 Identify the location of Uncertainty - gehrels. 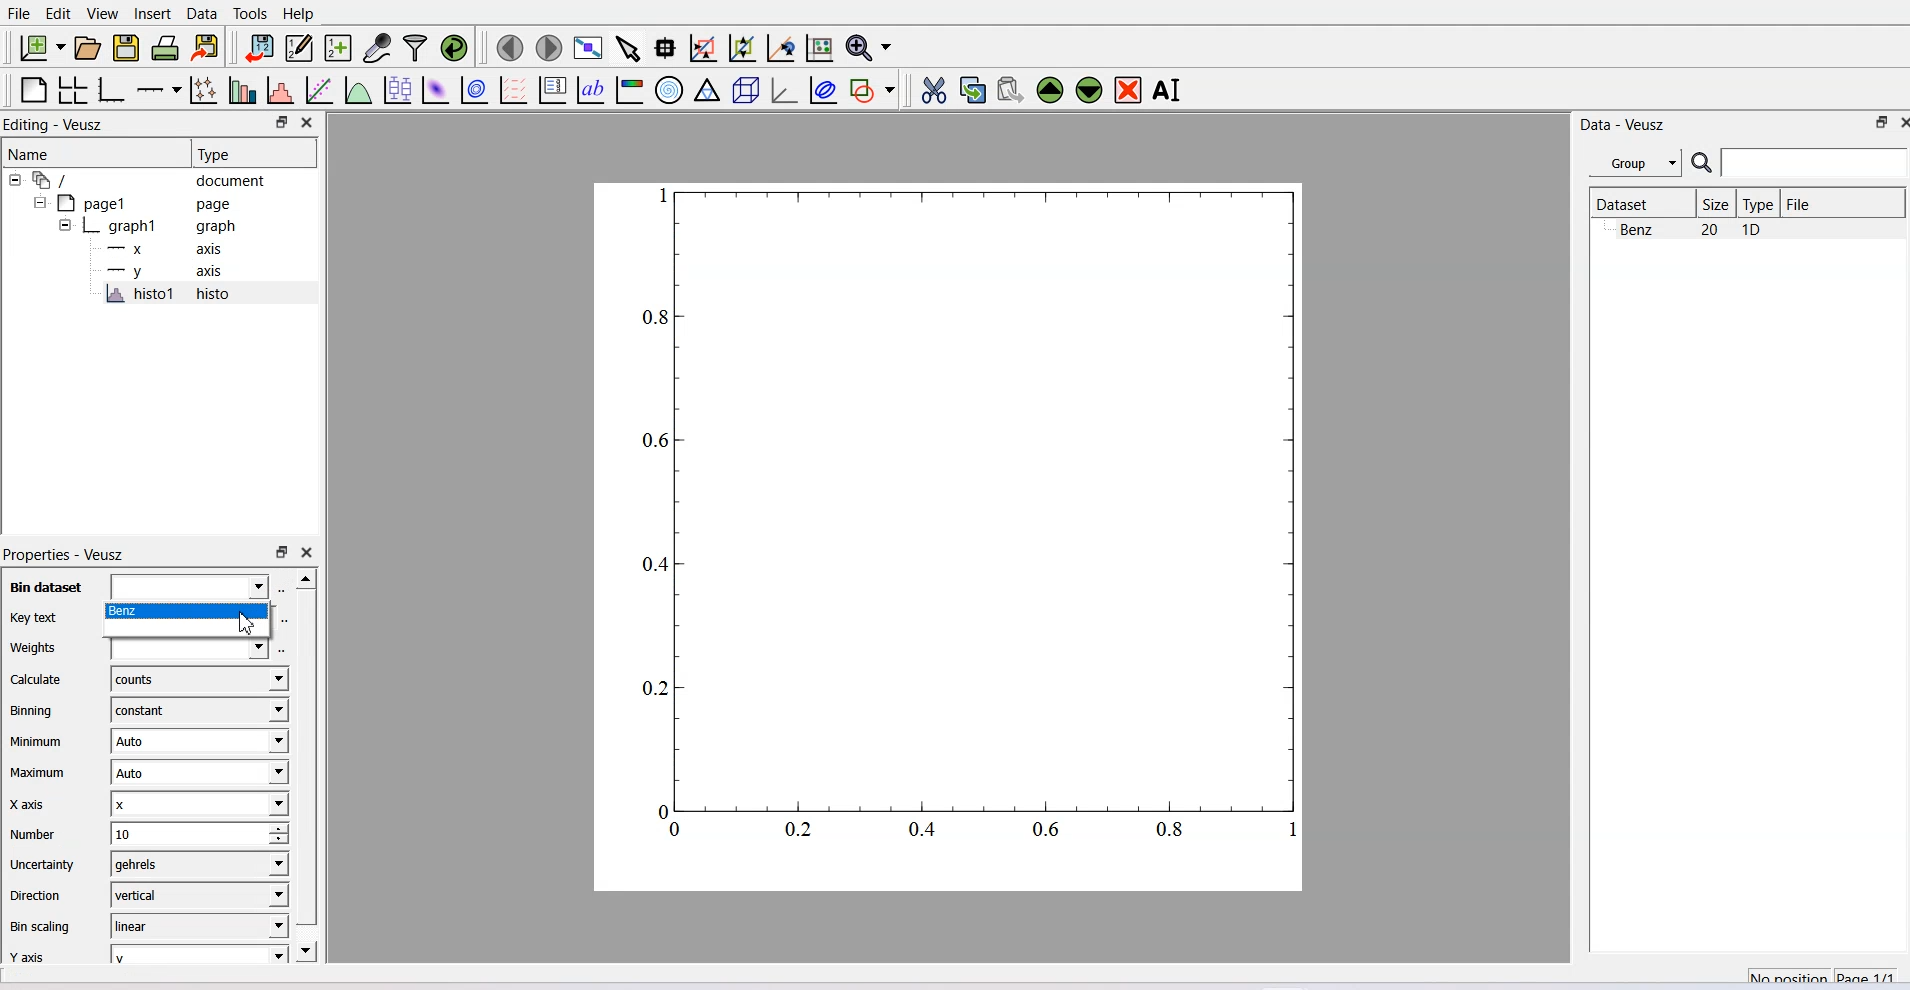
(144, 863).